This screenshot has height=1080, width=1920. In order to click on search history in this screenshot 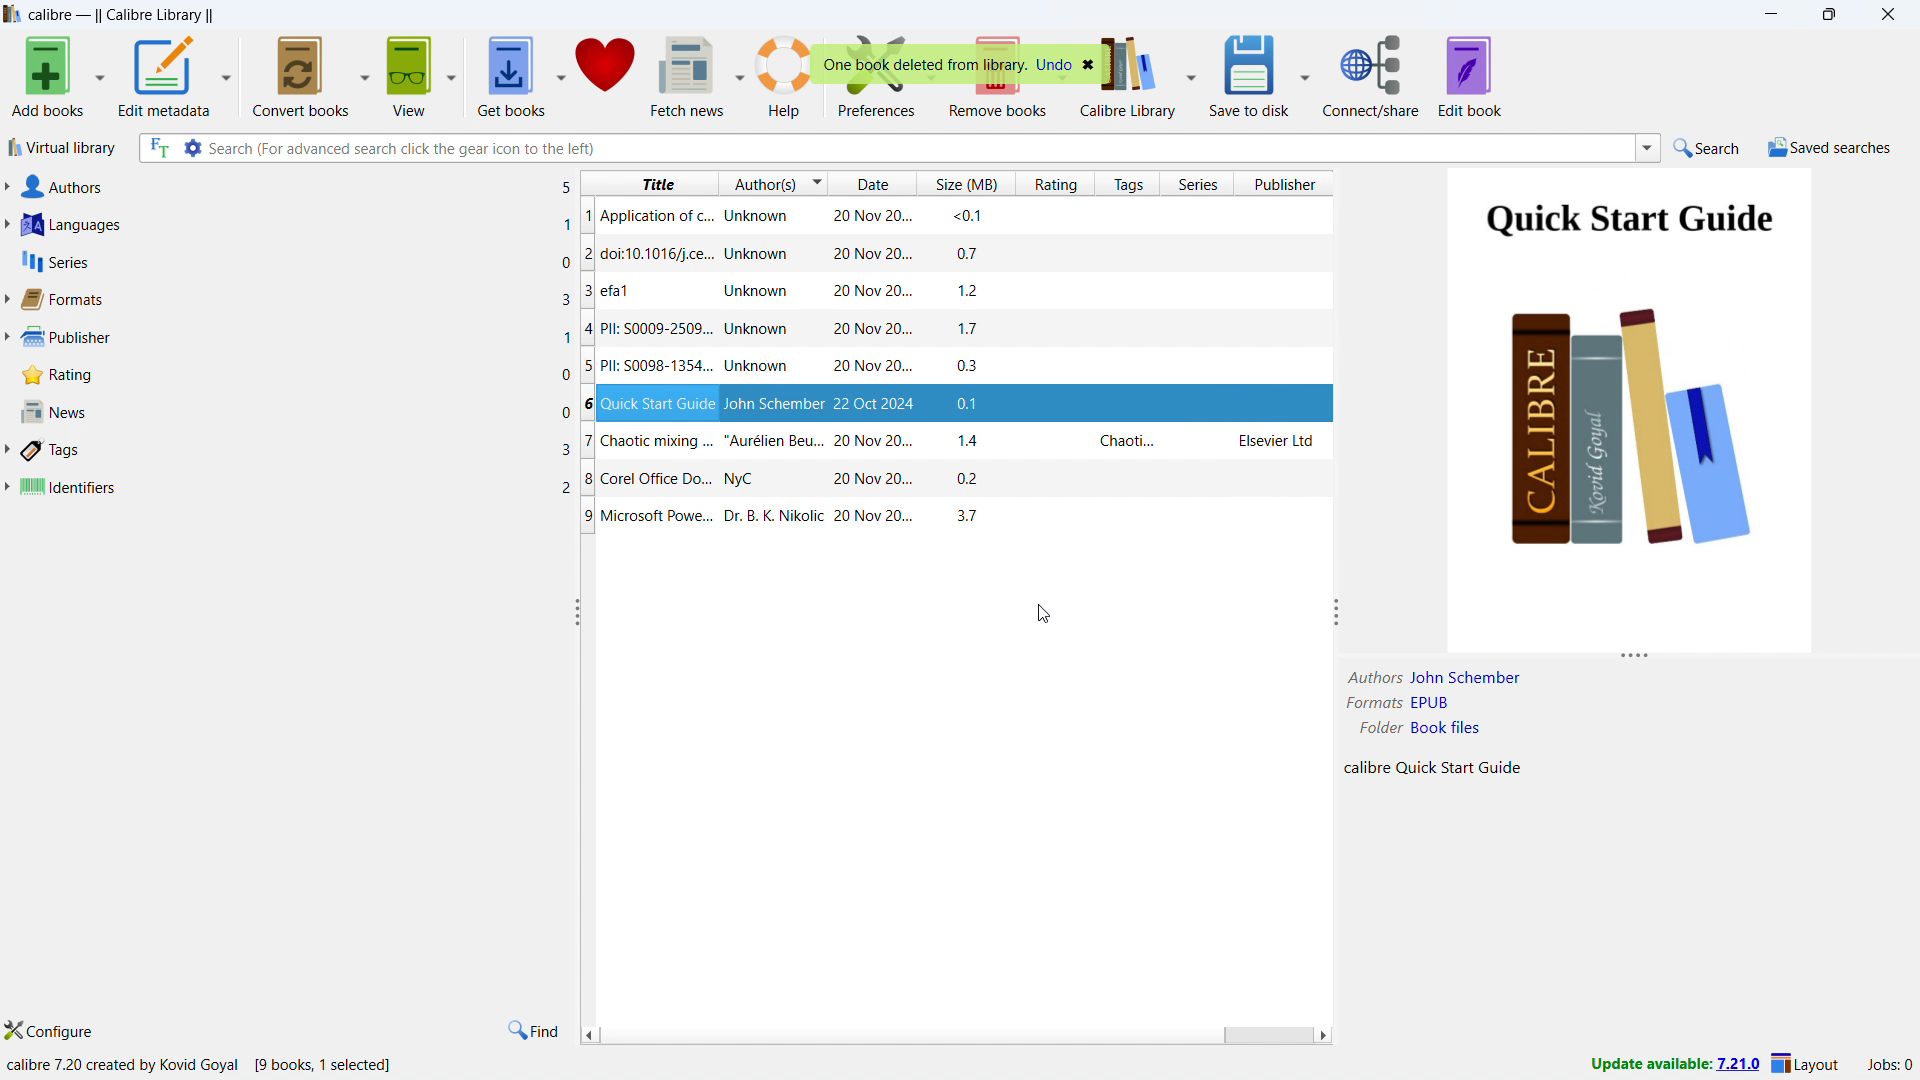, I will do `click(1649, 147)`.